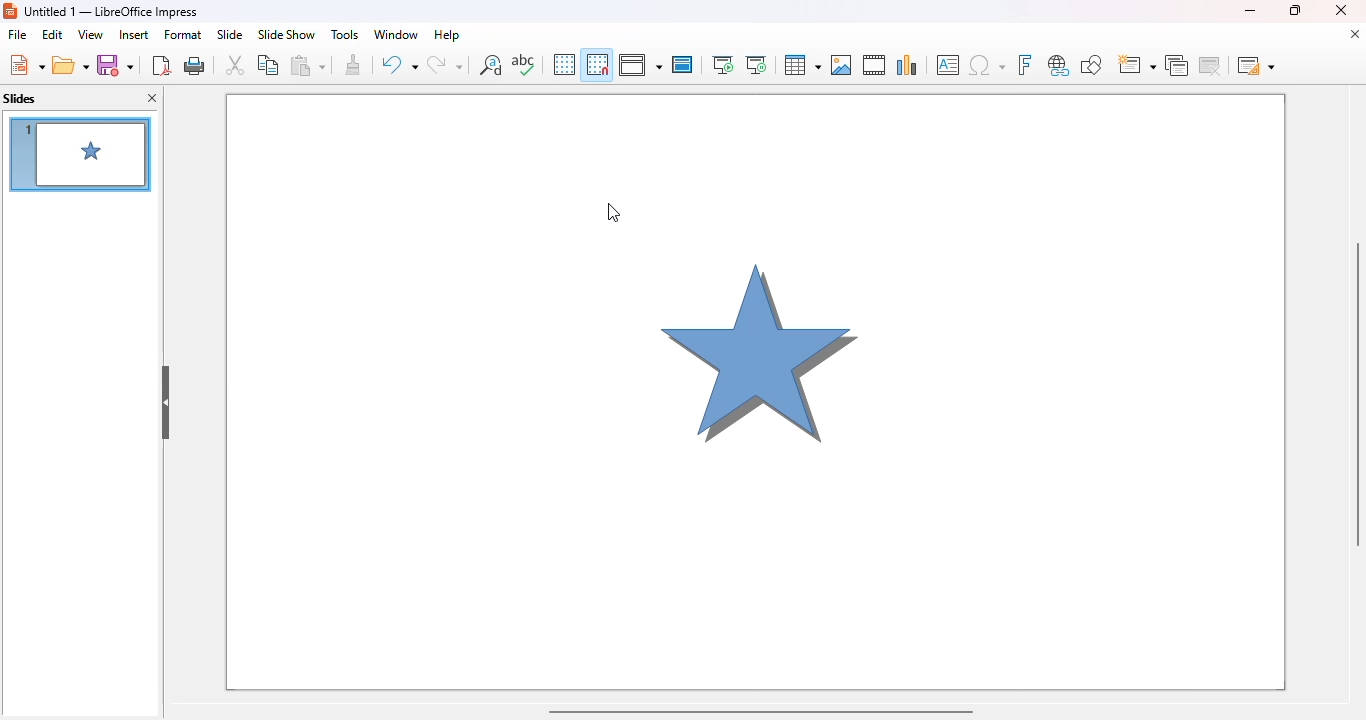  Describe the element at coordinates (1250, 11) in the screenshot. I see `minimize` at that location.